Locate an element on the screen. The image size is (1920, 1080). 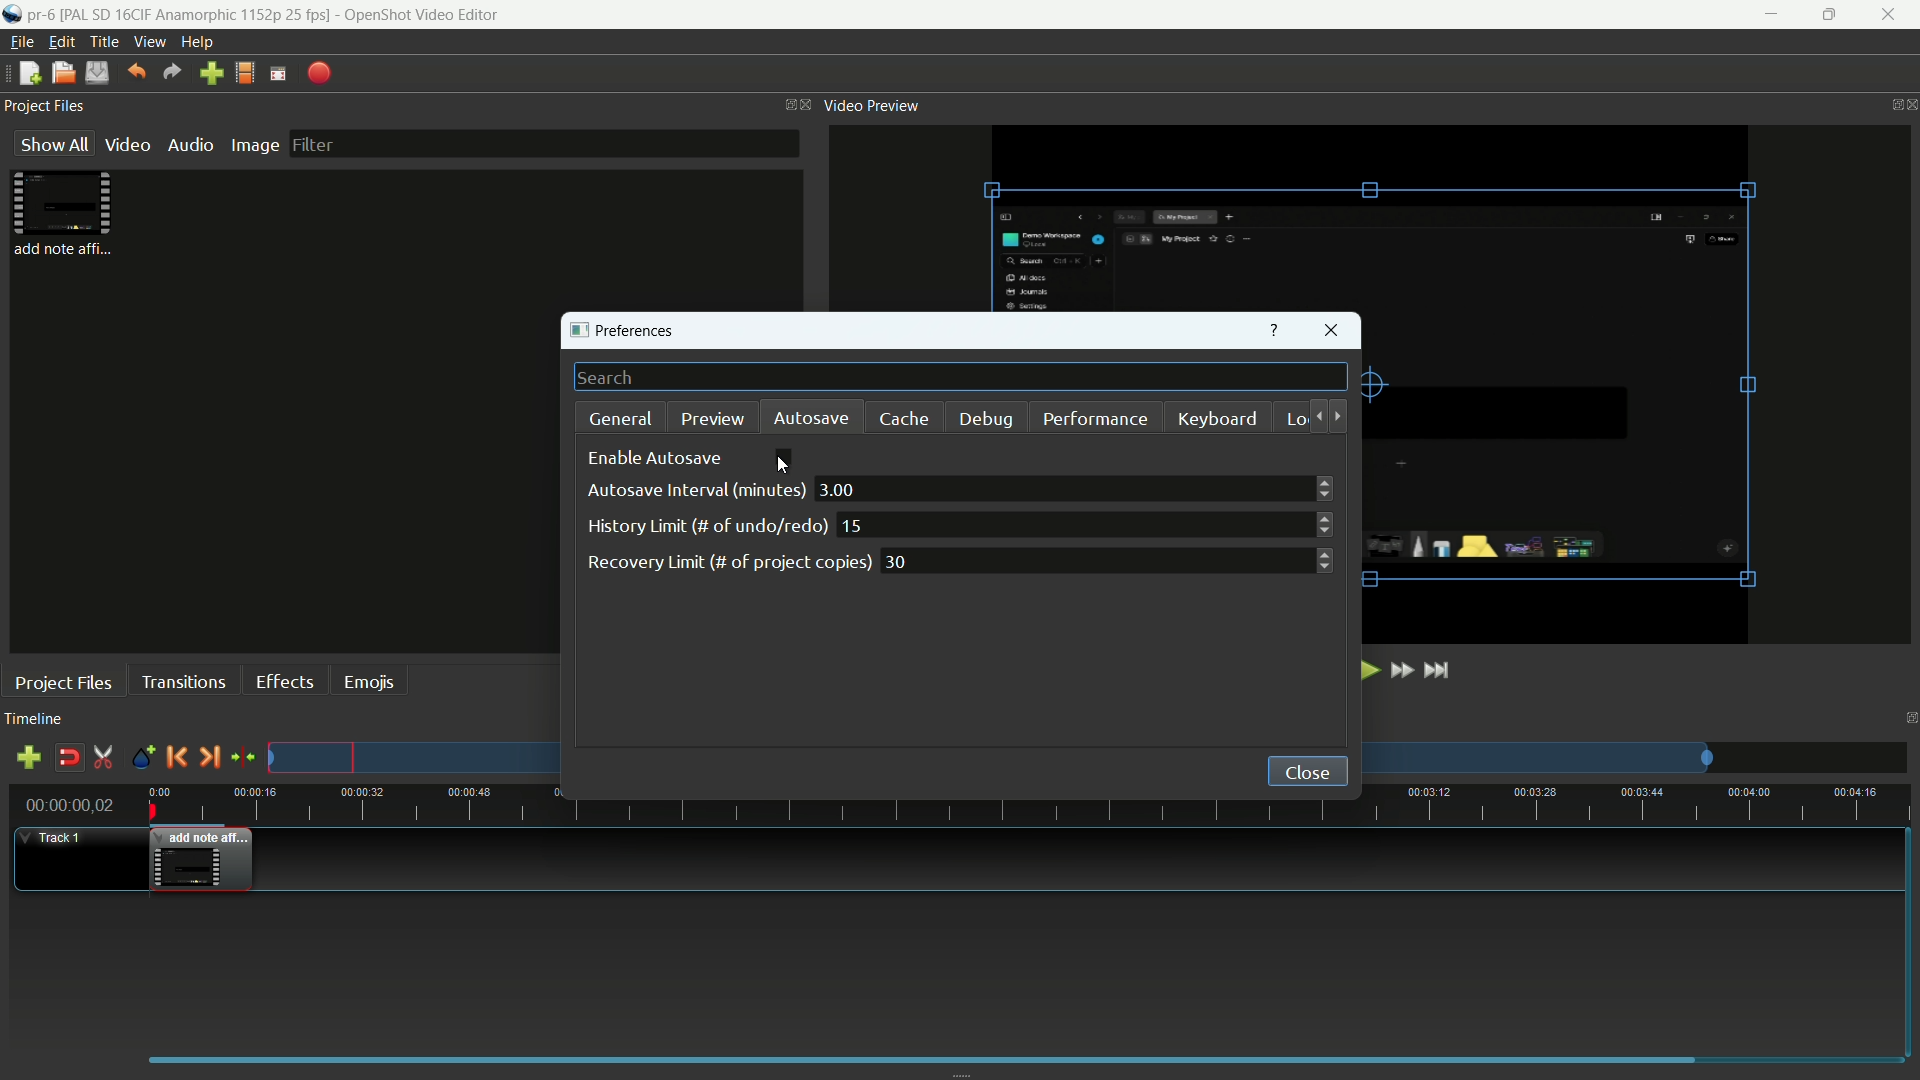
change layout is located at coordinates (1890, 103).